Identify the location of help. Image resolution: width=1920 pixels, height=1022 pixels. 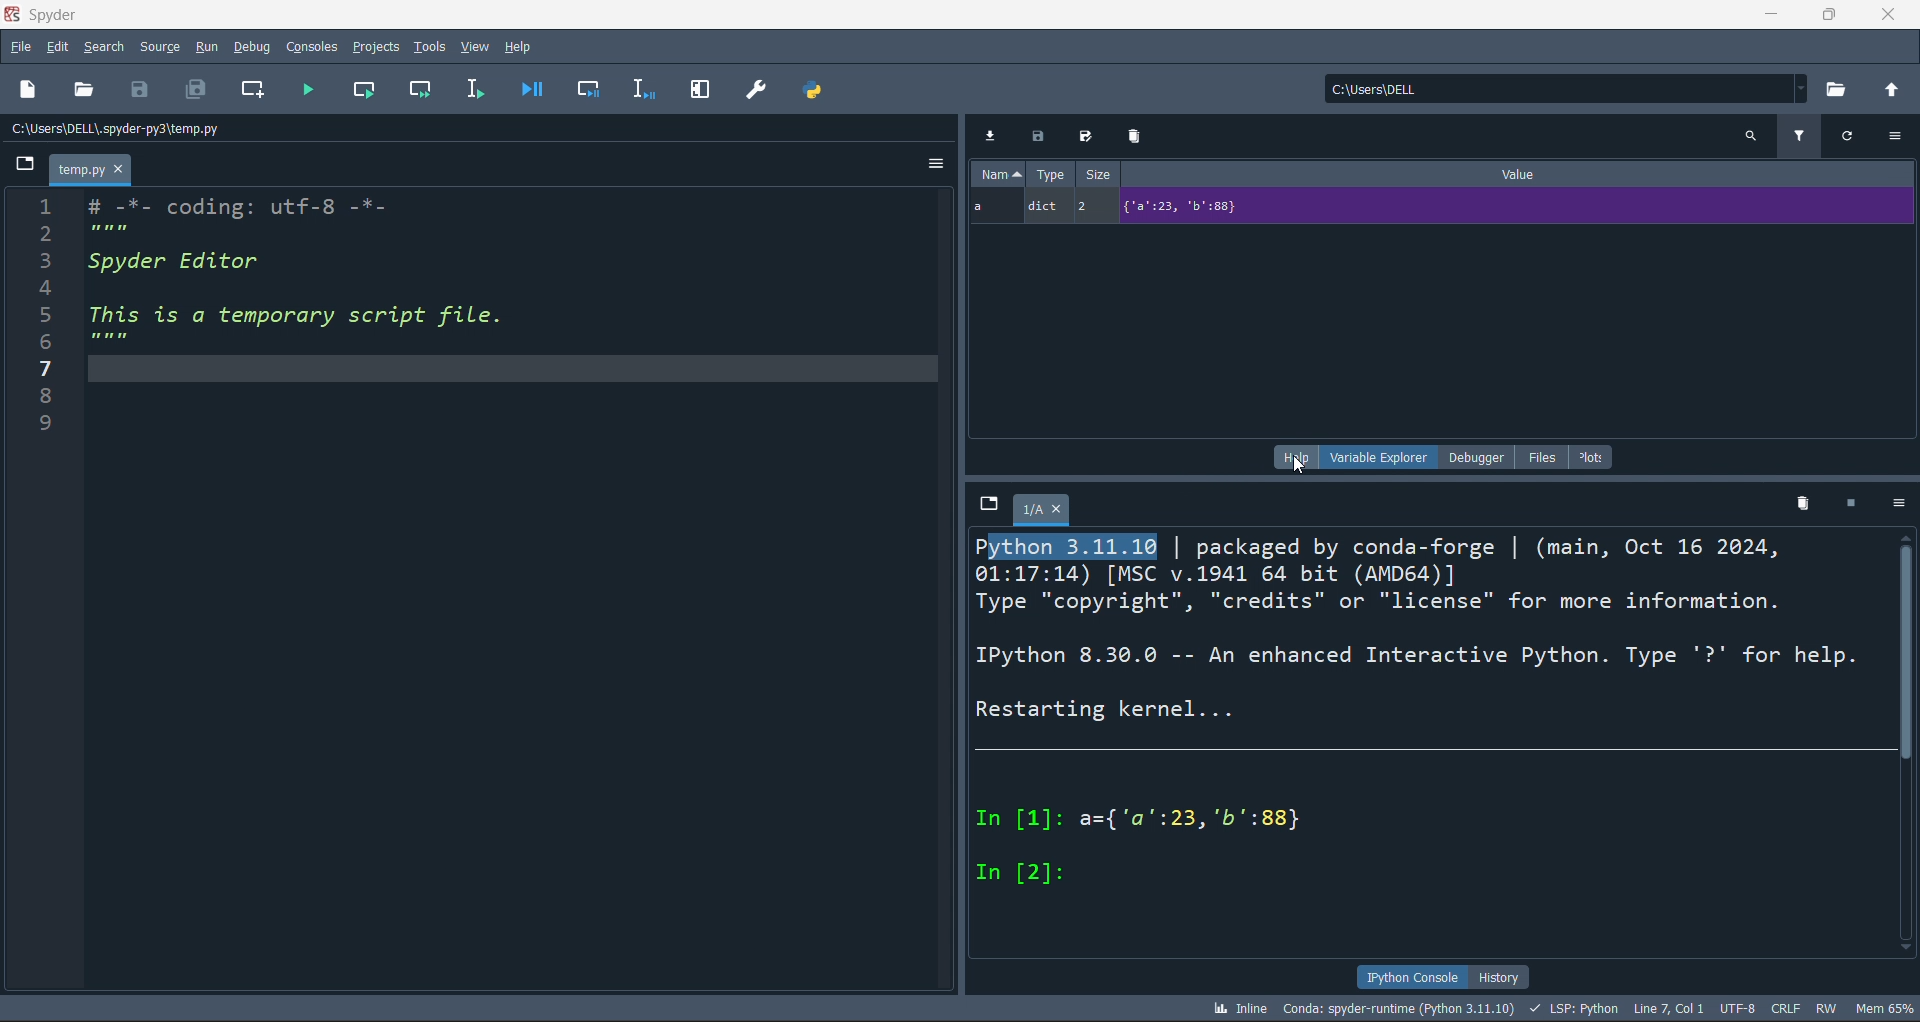
(1289, 458).